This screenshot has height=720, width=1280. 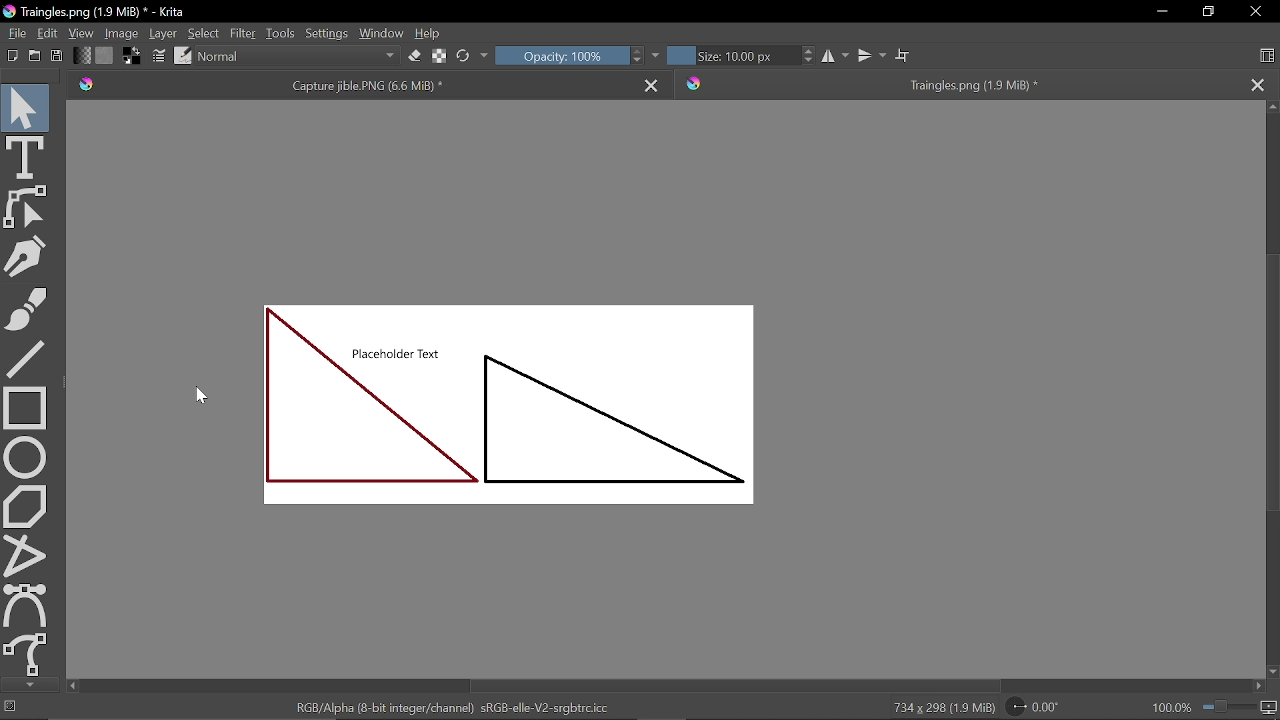 What do you see at coordinates (34, 58) in the screenshot?
I see `Open document` at bounding box center [34, 58].